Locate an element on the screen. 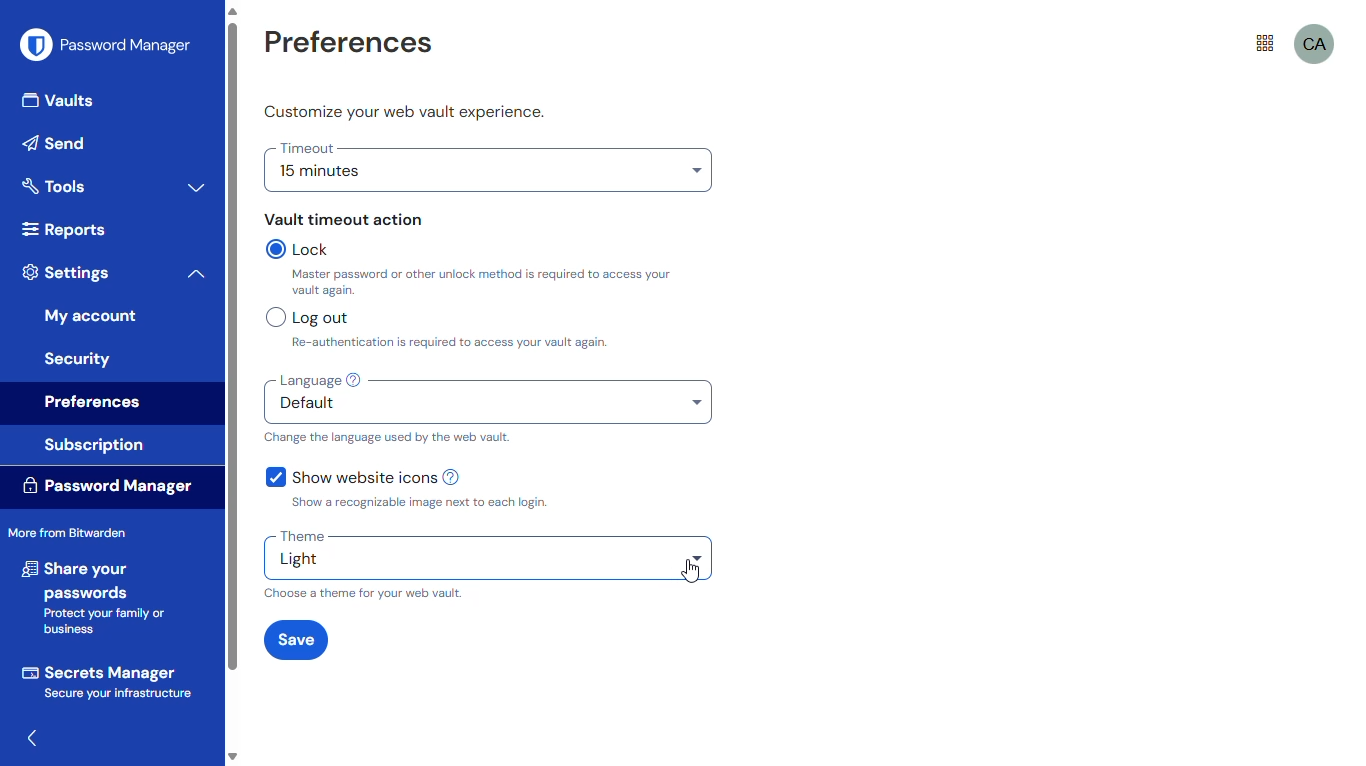  scroll down is located at coordinates (232, 758).